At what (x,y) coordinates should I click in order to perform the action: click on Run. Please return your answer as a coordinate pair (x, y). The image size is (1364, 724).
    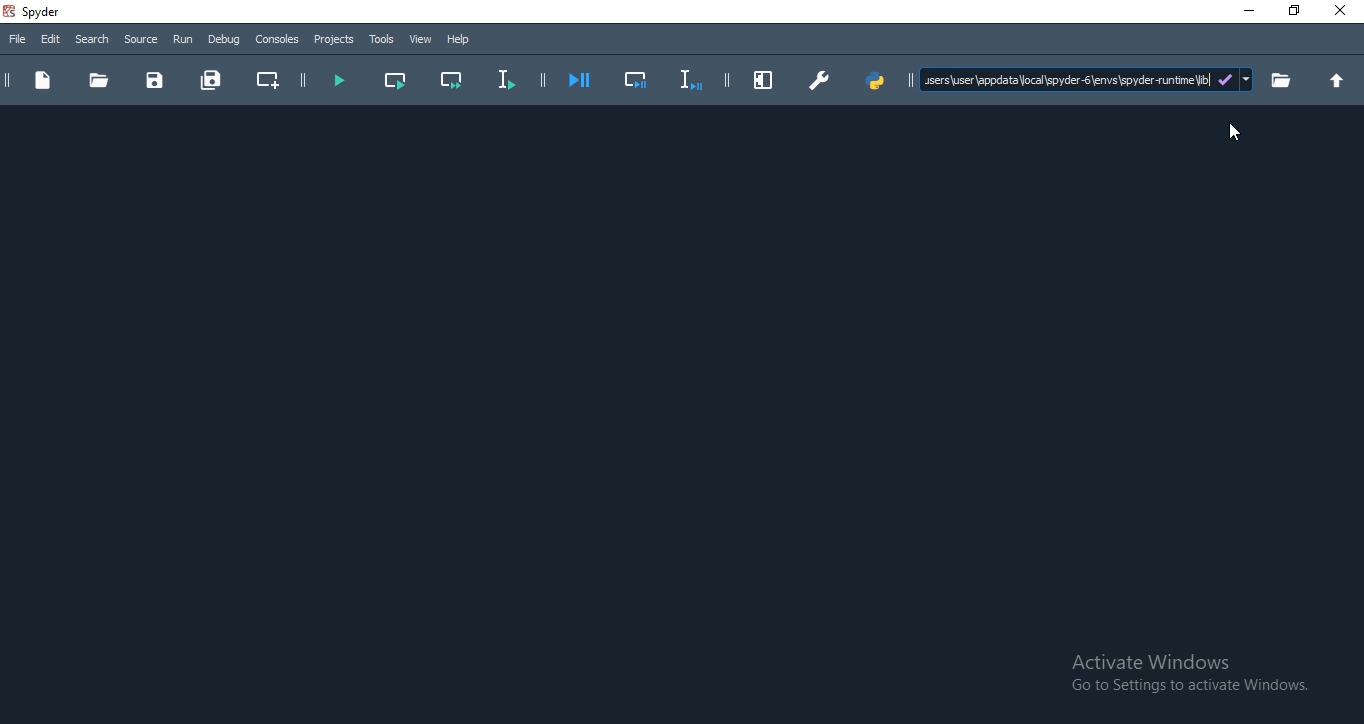
    Looking at the image, I should click on (182, 40).